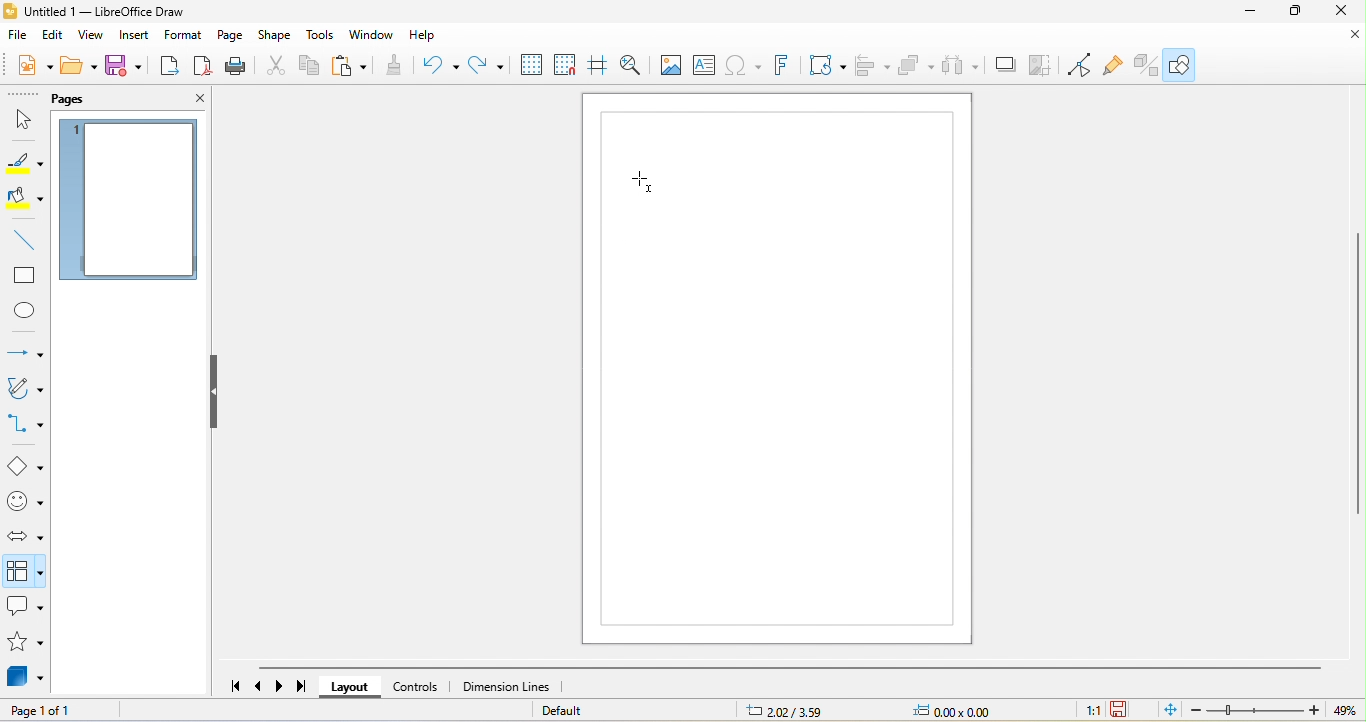  Describe the element at coordinates (787, 68) in the screenshot. I see `font work text` at that location.